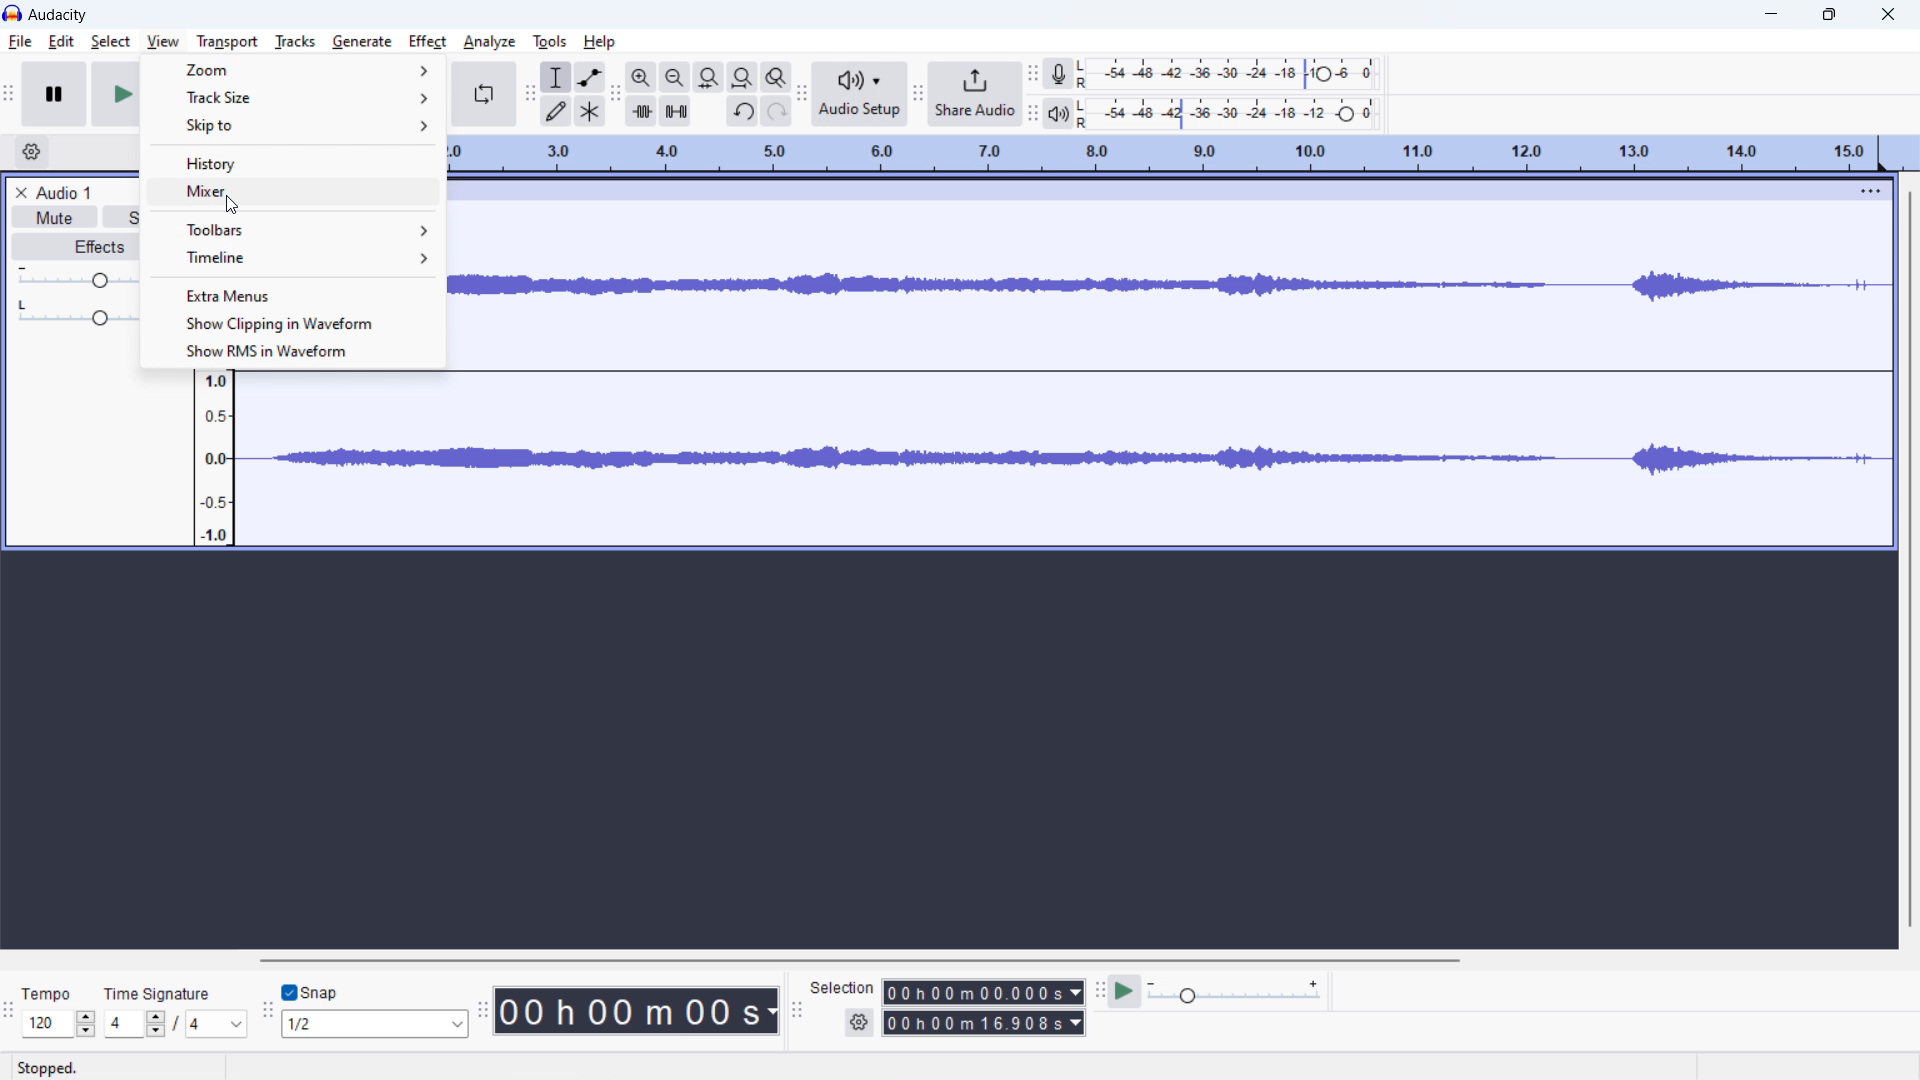  What do you see at coordinates (1033, 72) in the screenshot?
I see `recording meter toolbar` at bounding box center [1033, 72].